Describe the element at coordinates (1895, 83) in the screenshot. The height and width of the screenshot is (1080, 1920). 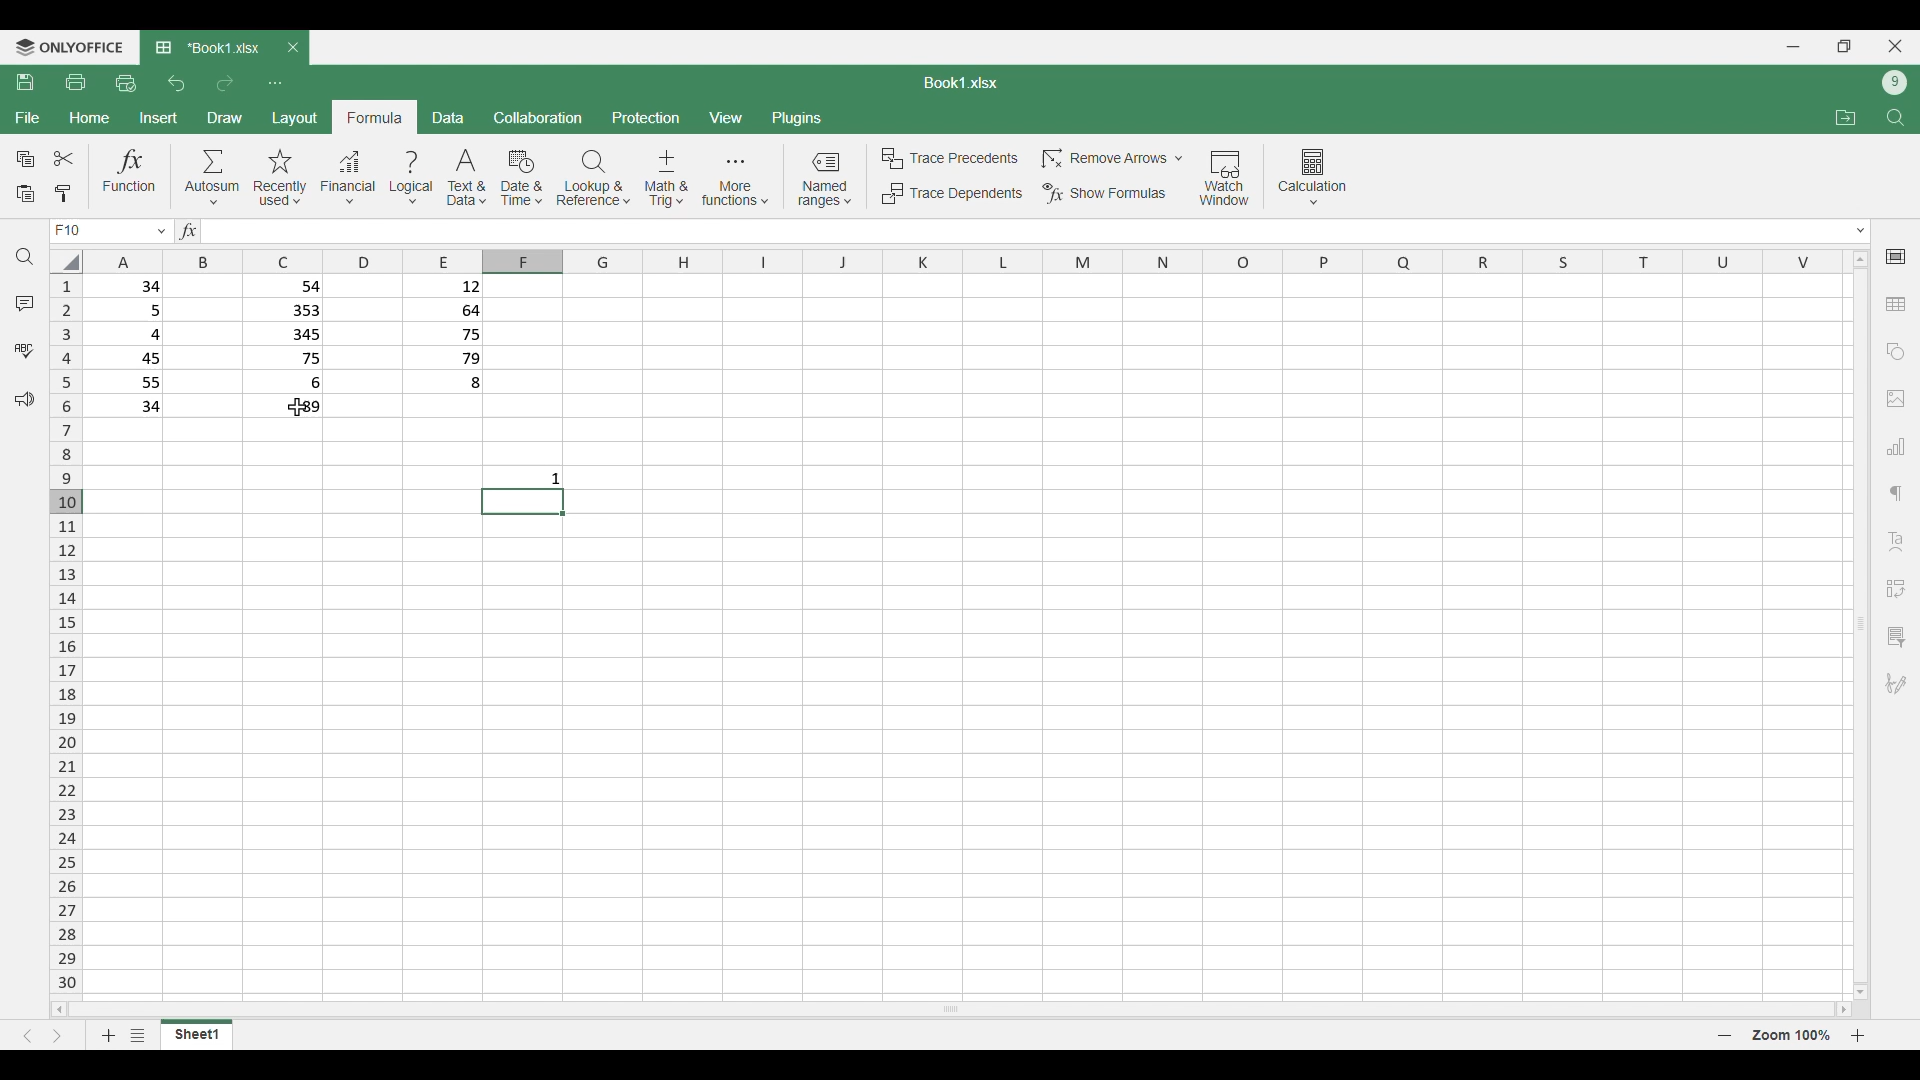
I see `Current account` at that location.